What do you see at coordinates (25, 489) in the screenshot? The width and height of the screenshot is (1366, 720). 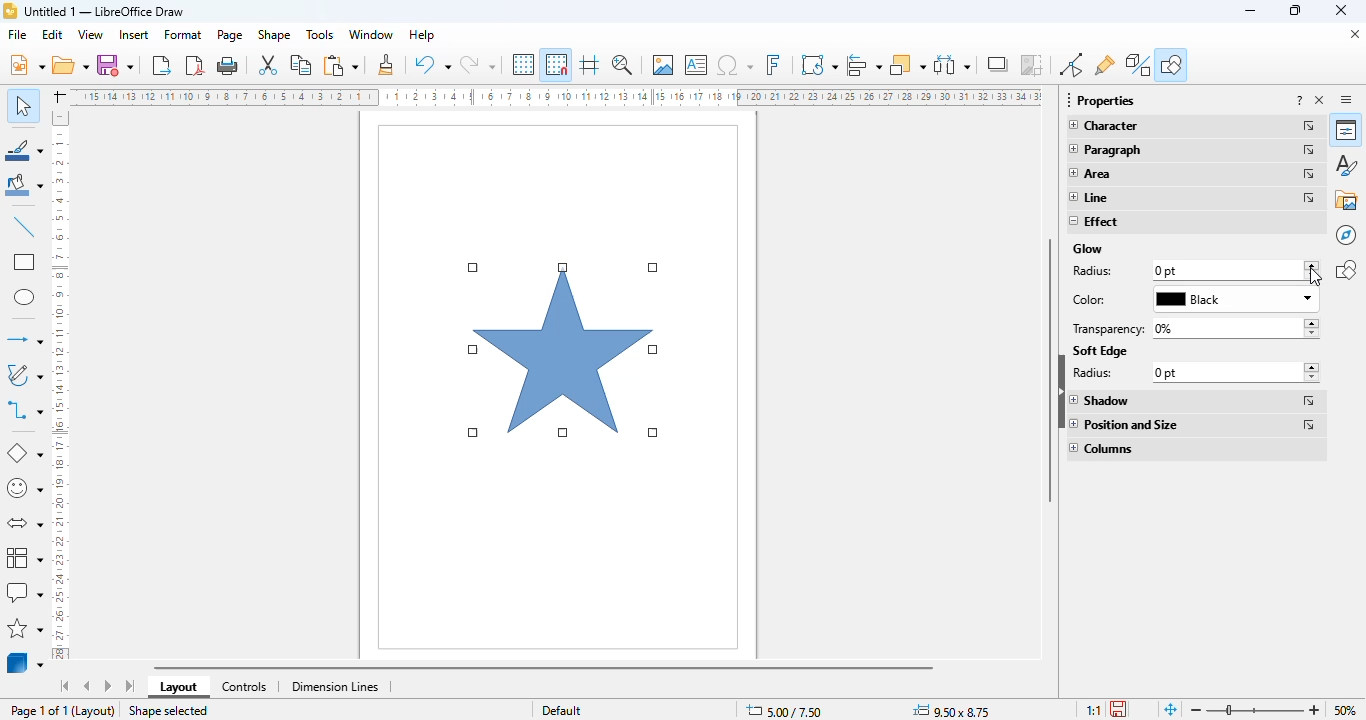 I see `symbol shapes` at bounding box center [25, 489].